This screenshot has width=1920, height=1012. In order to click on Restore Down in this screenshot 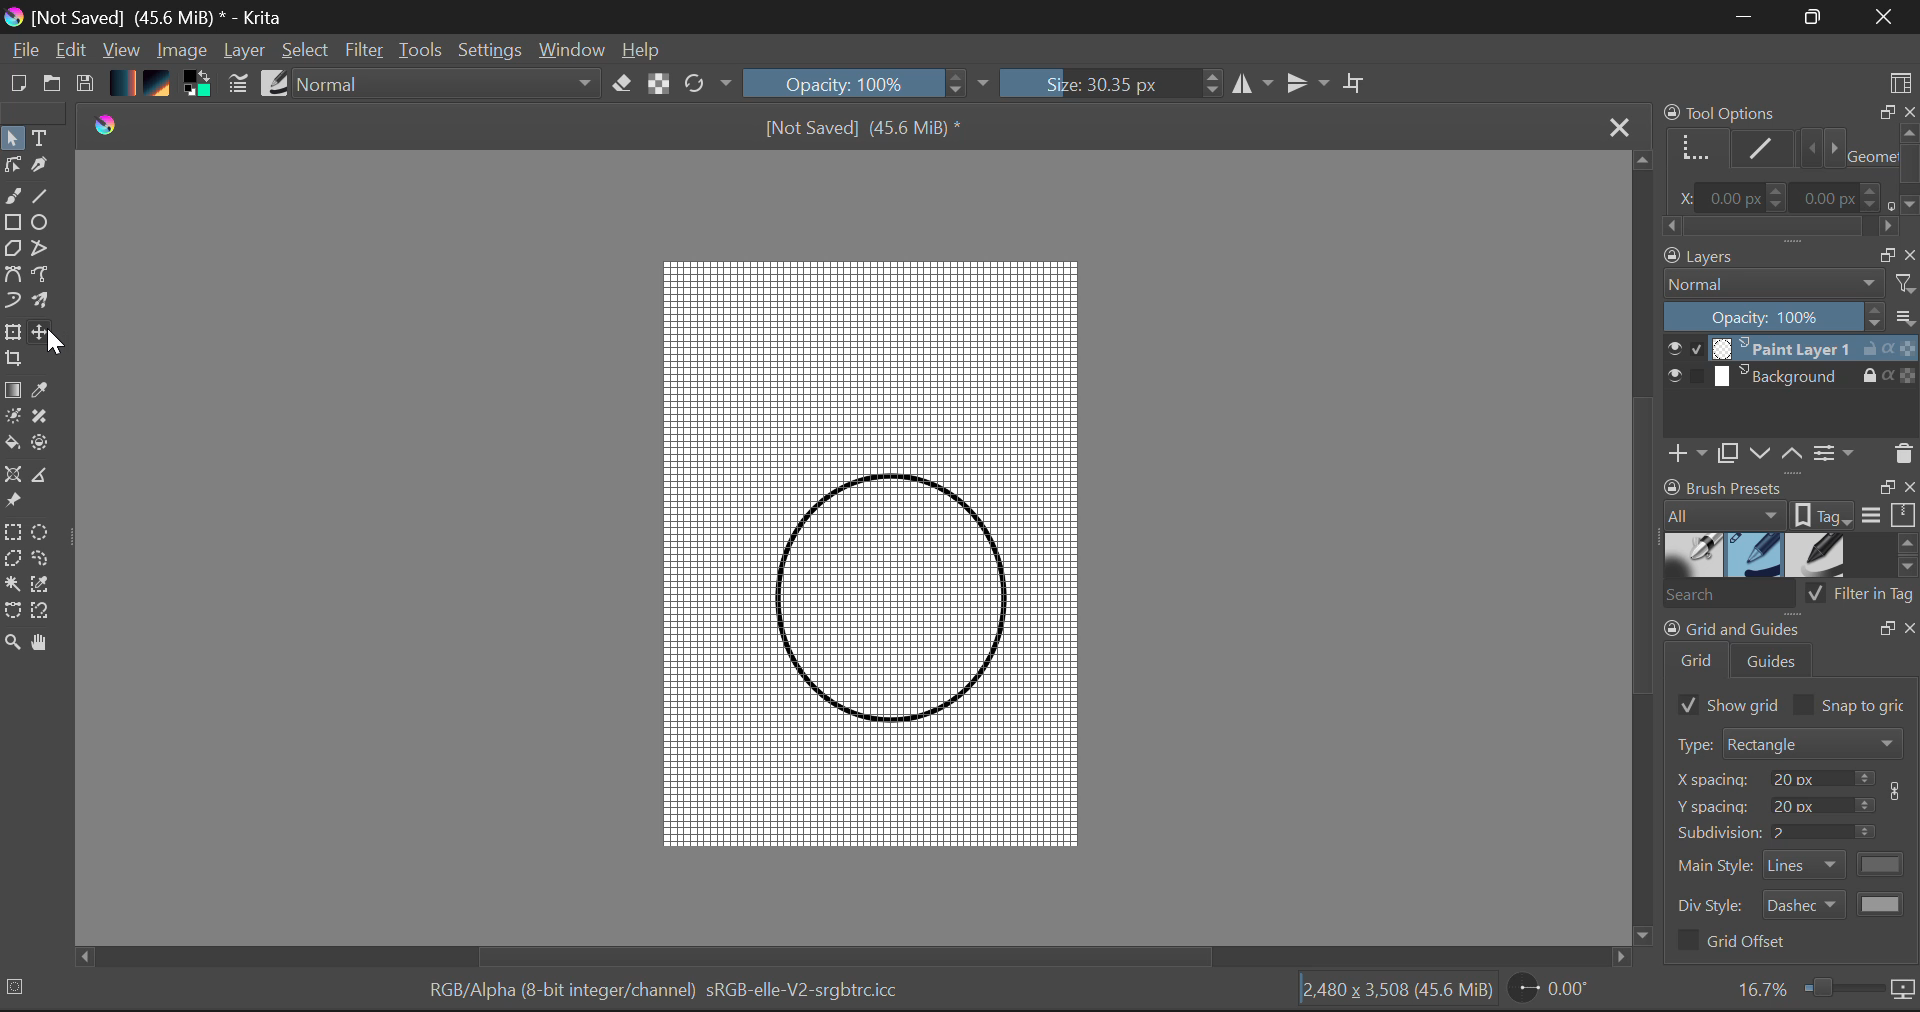, I will do `click(1745, 18)`.